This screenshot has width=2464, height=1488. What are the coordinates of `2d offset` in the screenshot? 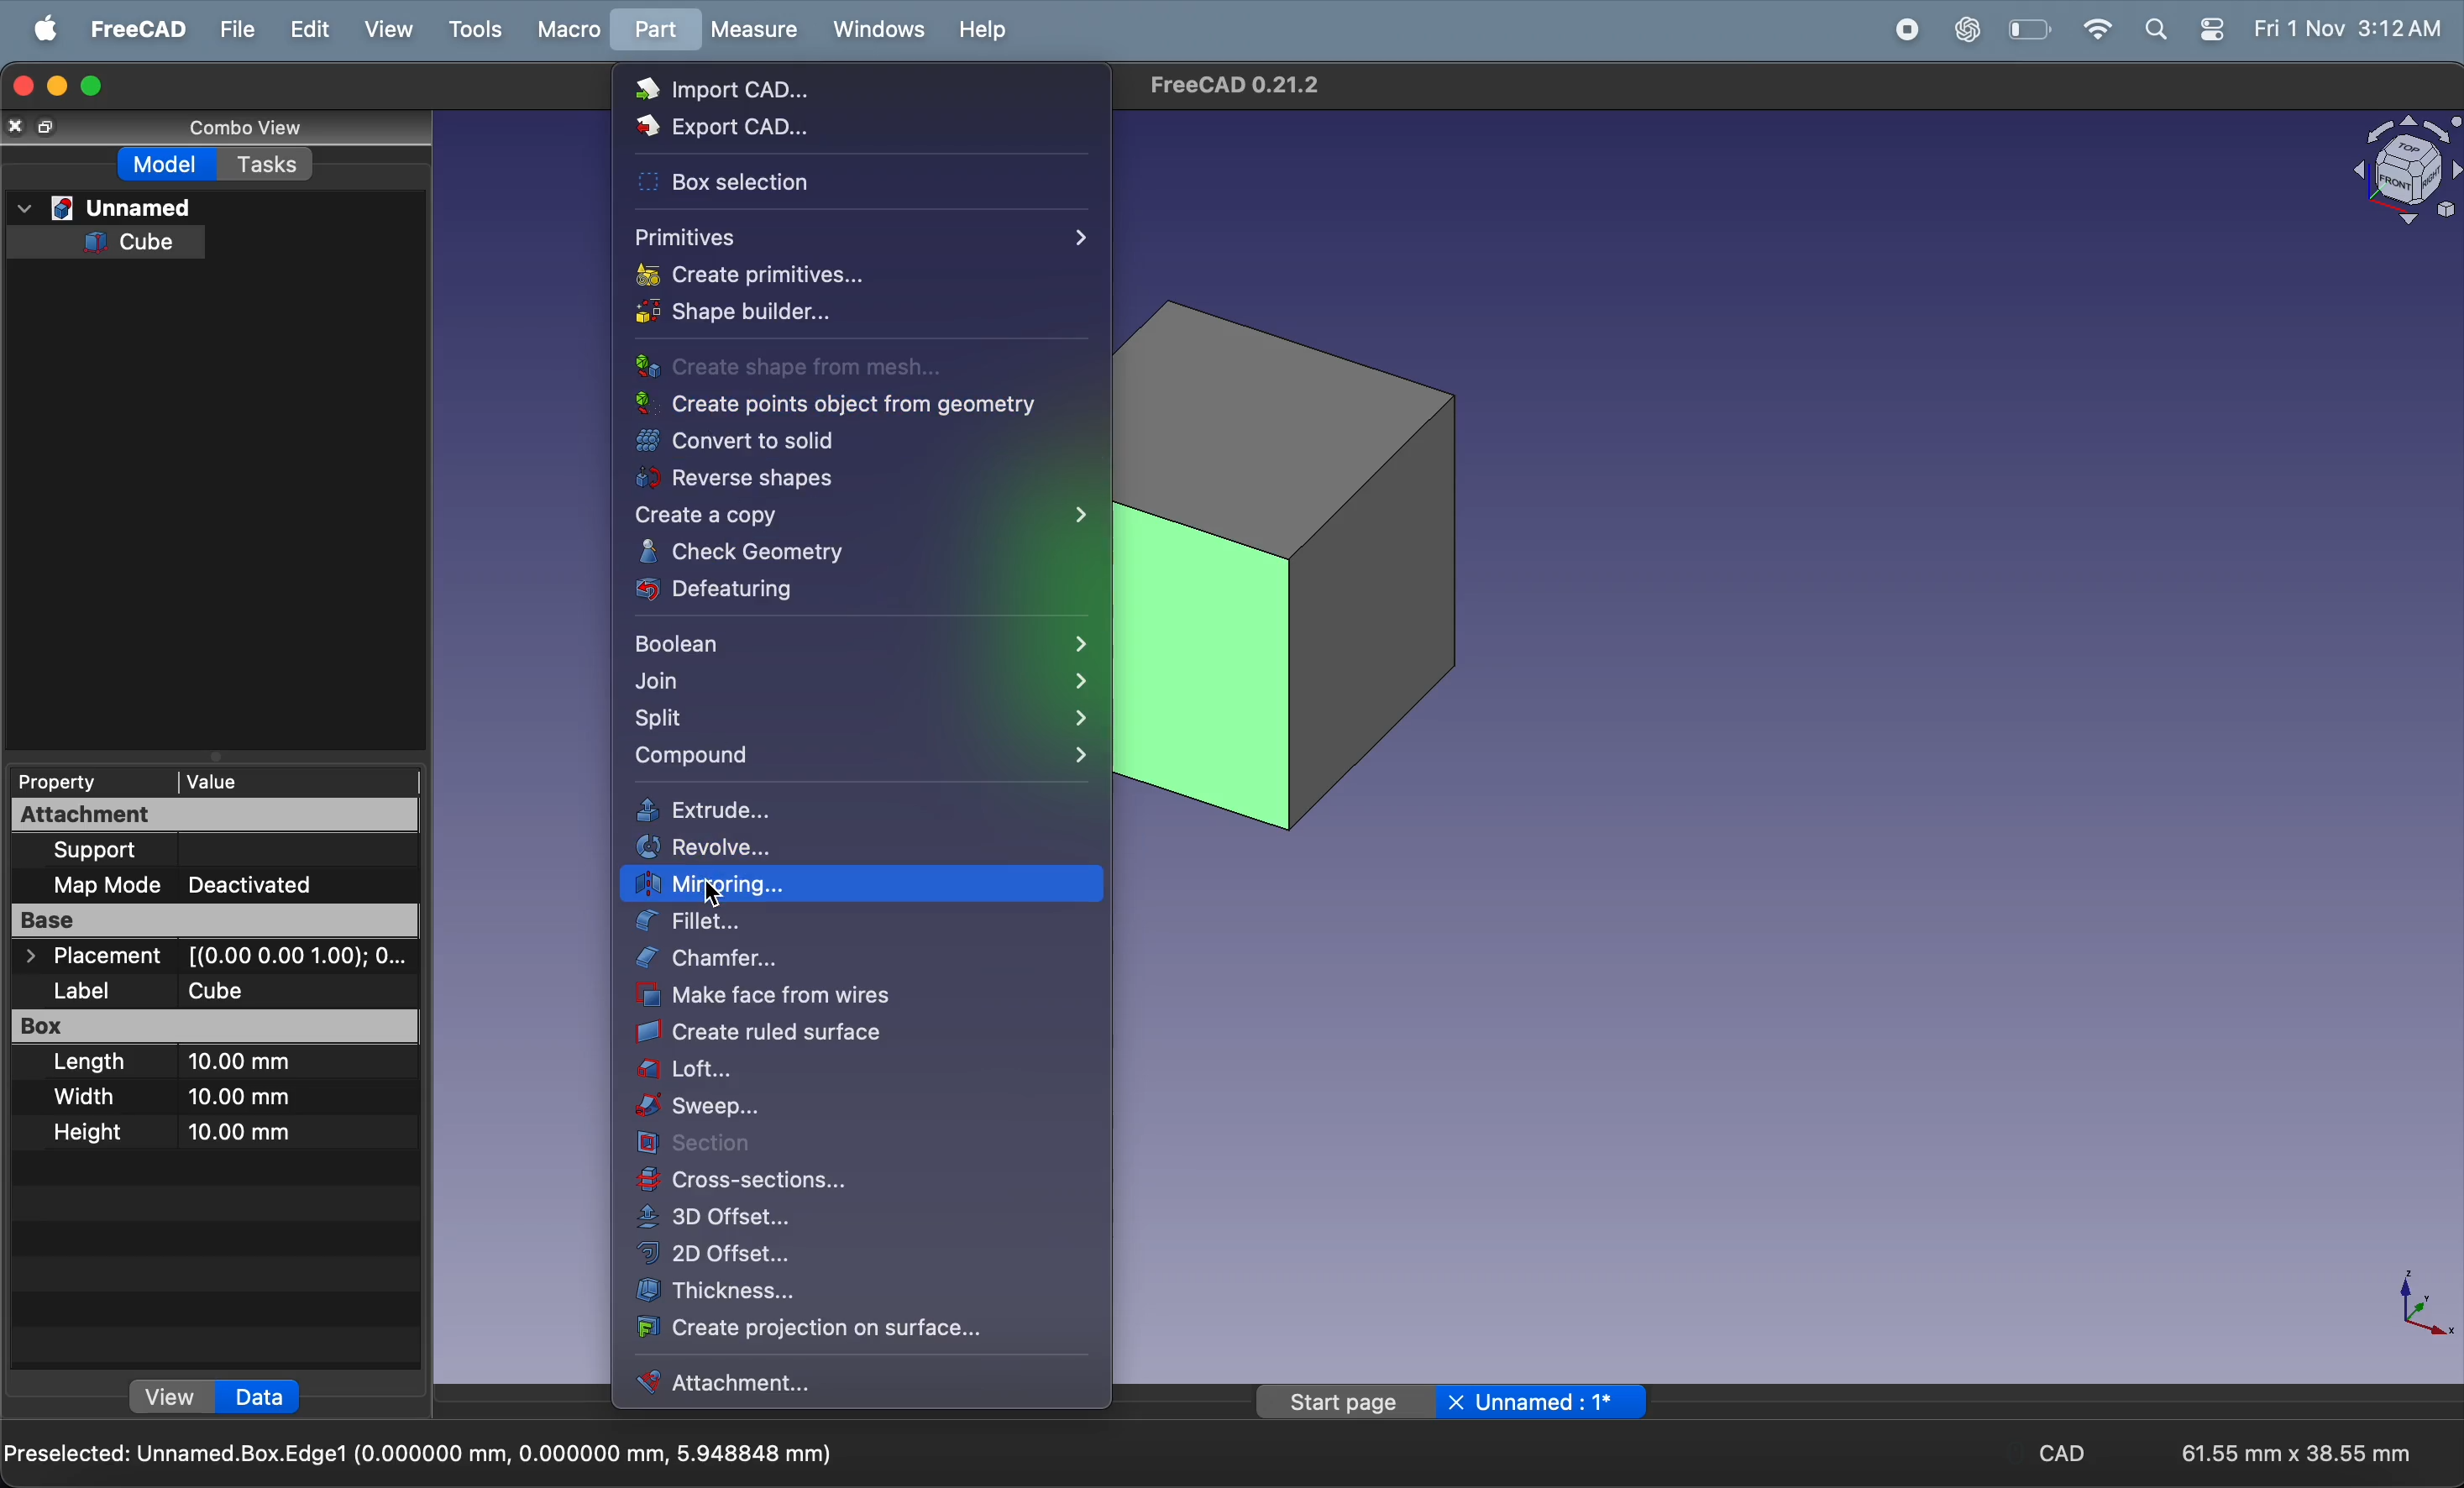 It's located at (842, 1255).